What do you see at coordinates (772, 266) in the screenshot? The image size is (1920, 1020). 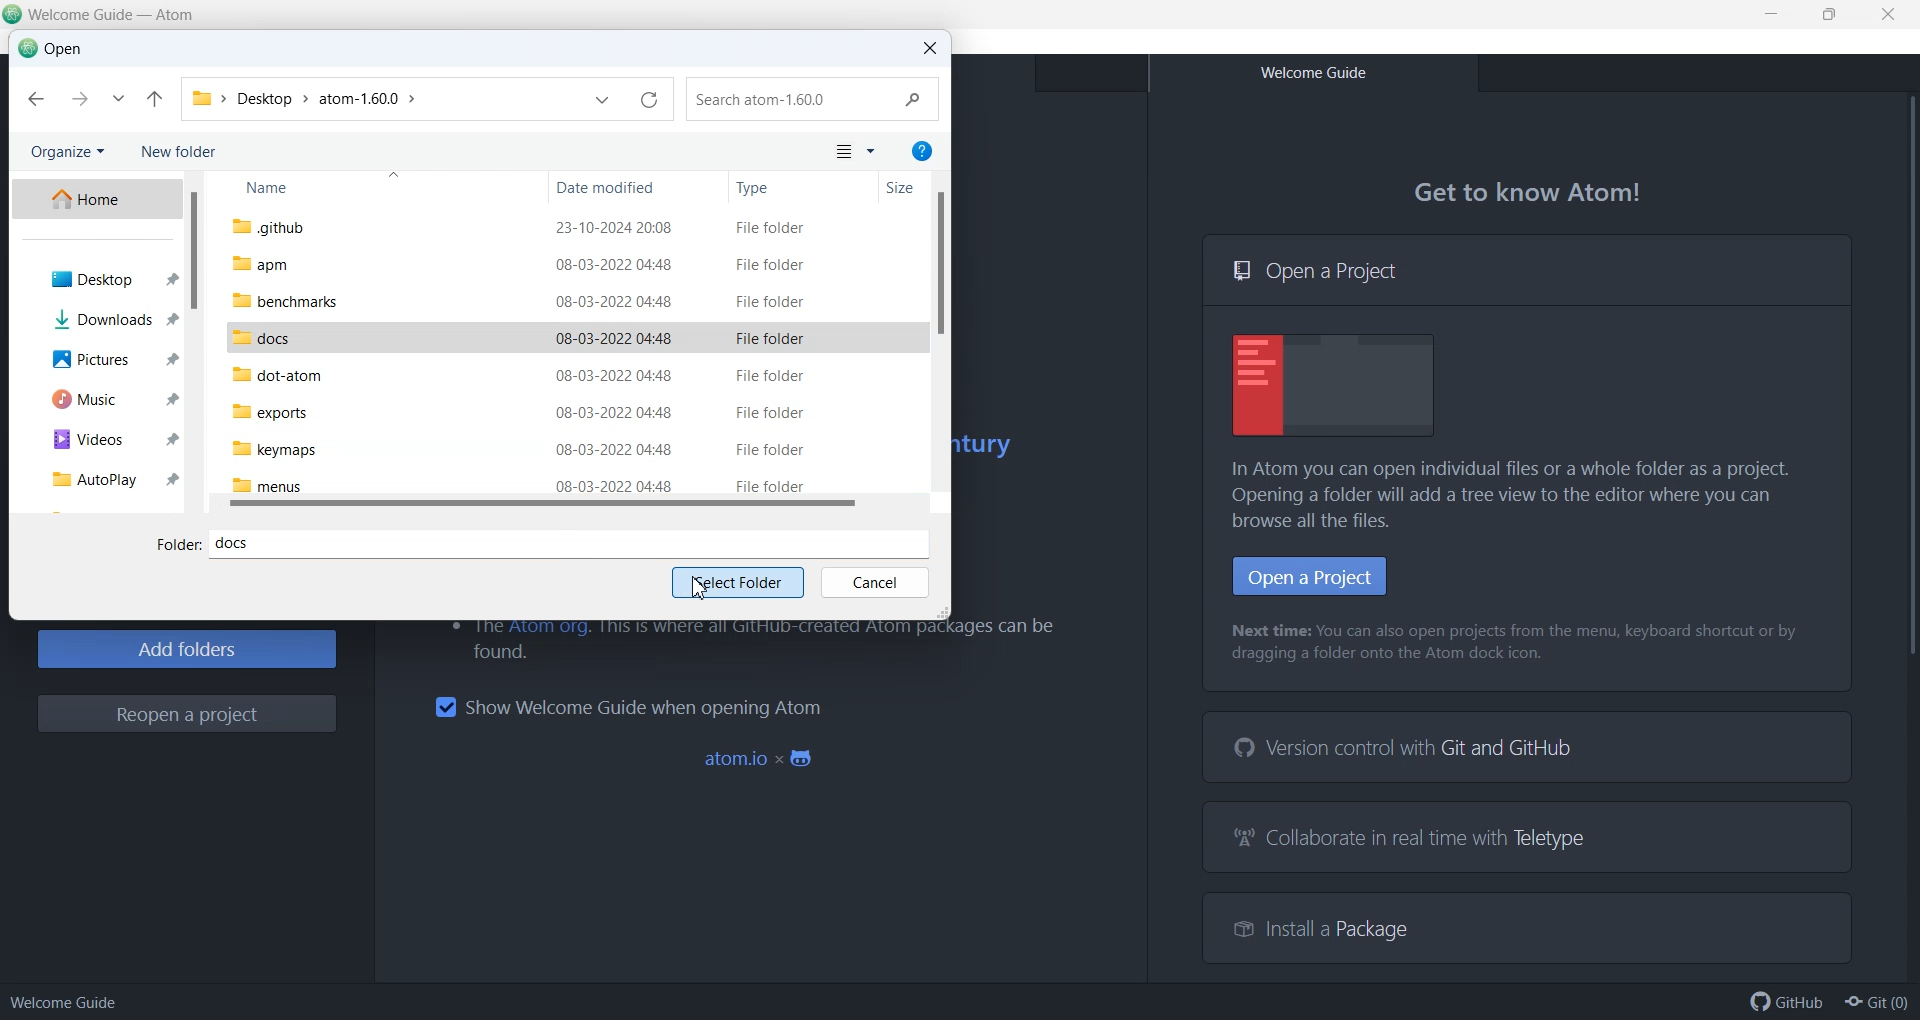 I see `File Folder` at bounding box center [772, 266].